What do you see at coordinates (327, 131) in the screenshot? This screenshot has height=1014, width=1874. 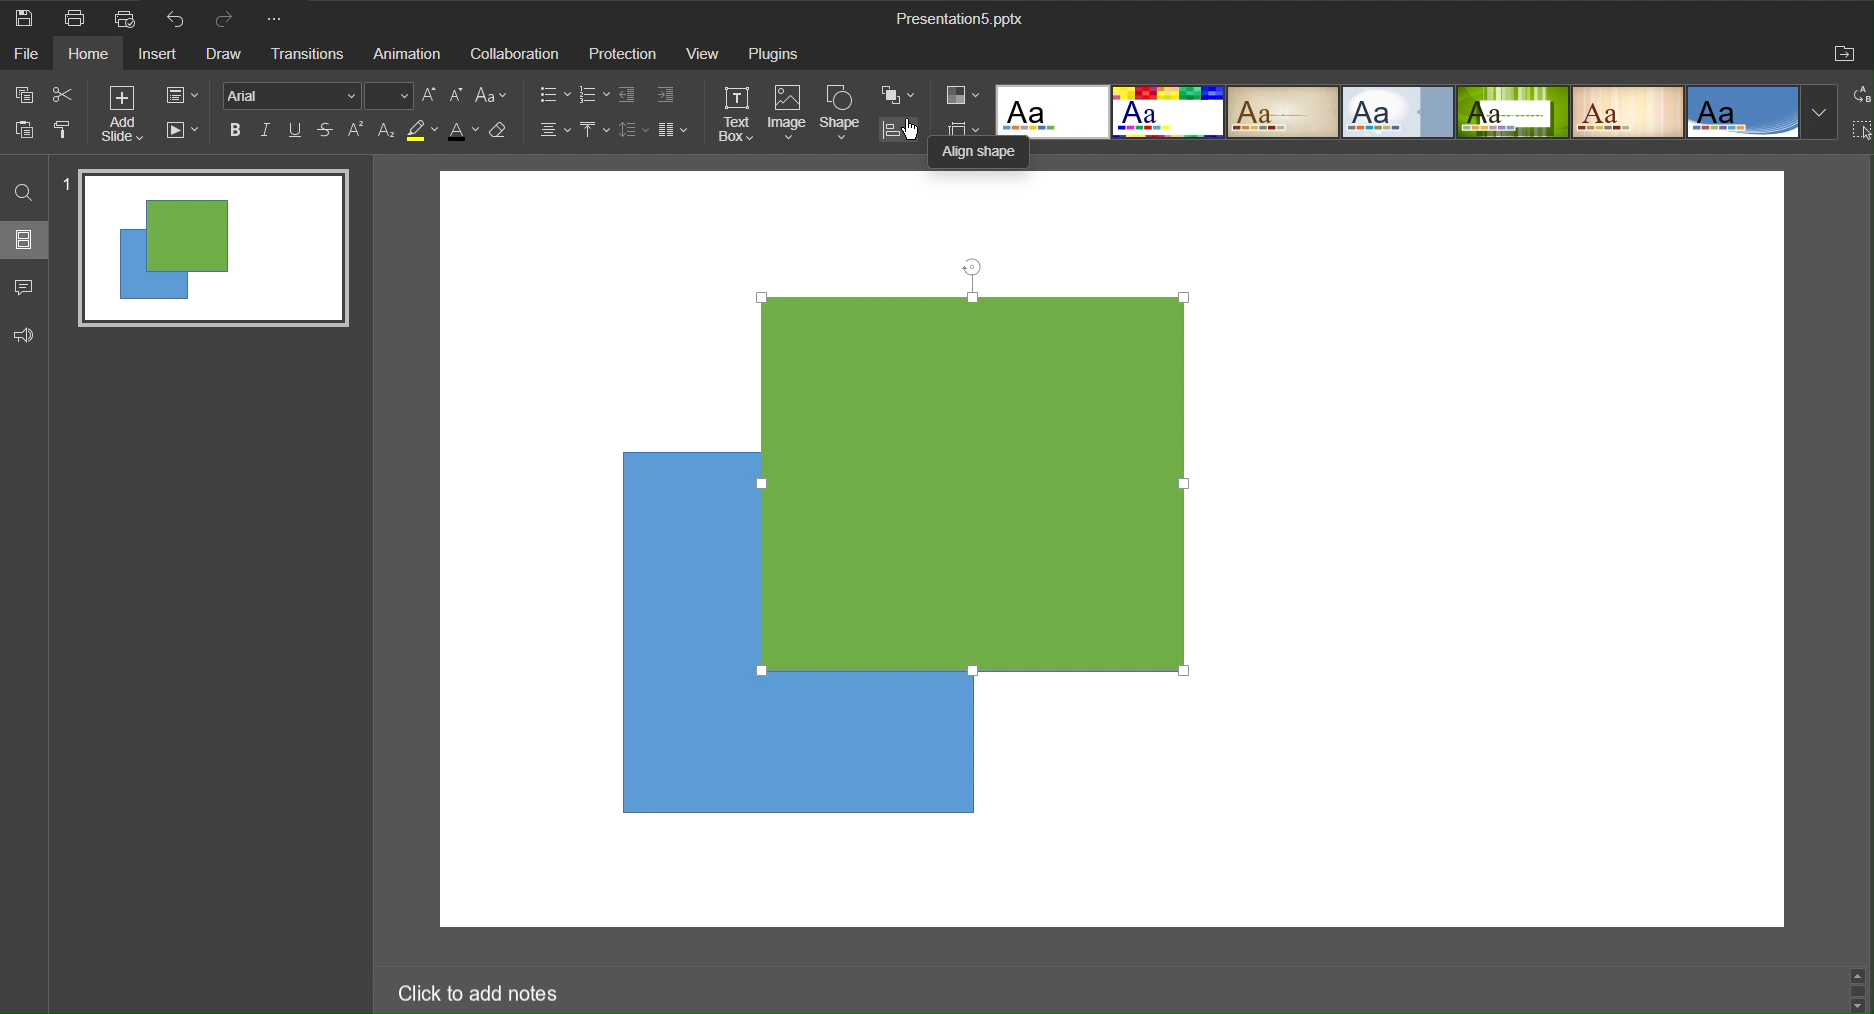 I see `strikethrough` at bounding box center [327, 131].